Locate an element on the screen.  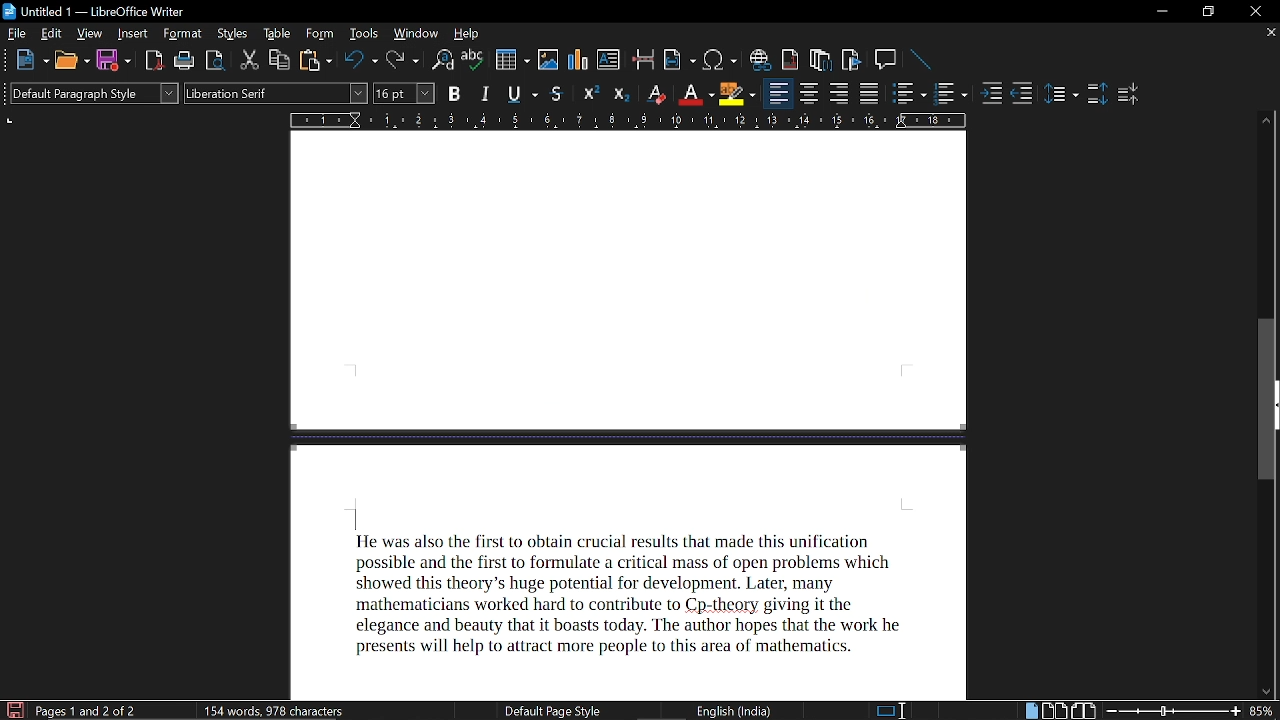
Decrease indent is located at coordinates (1022, 92).